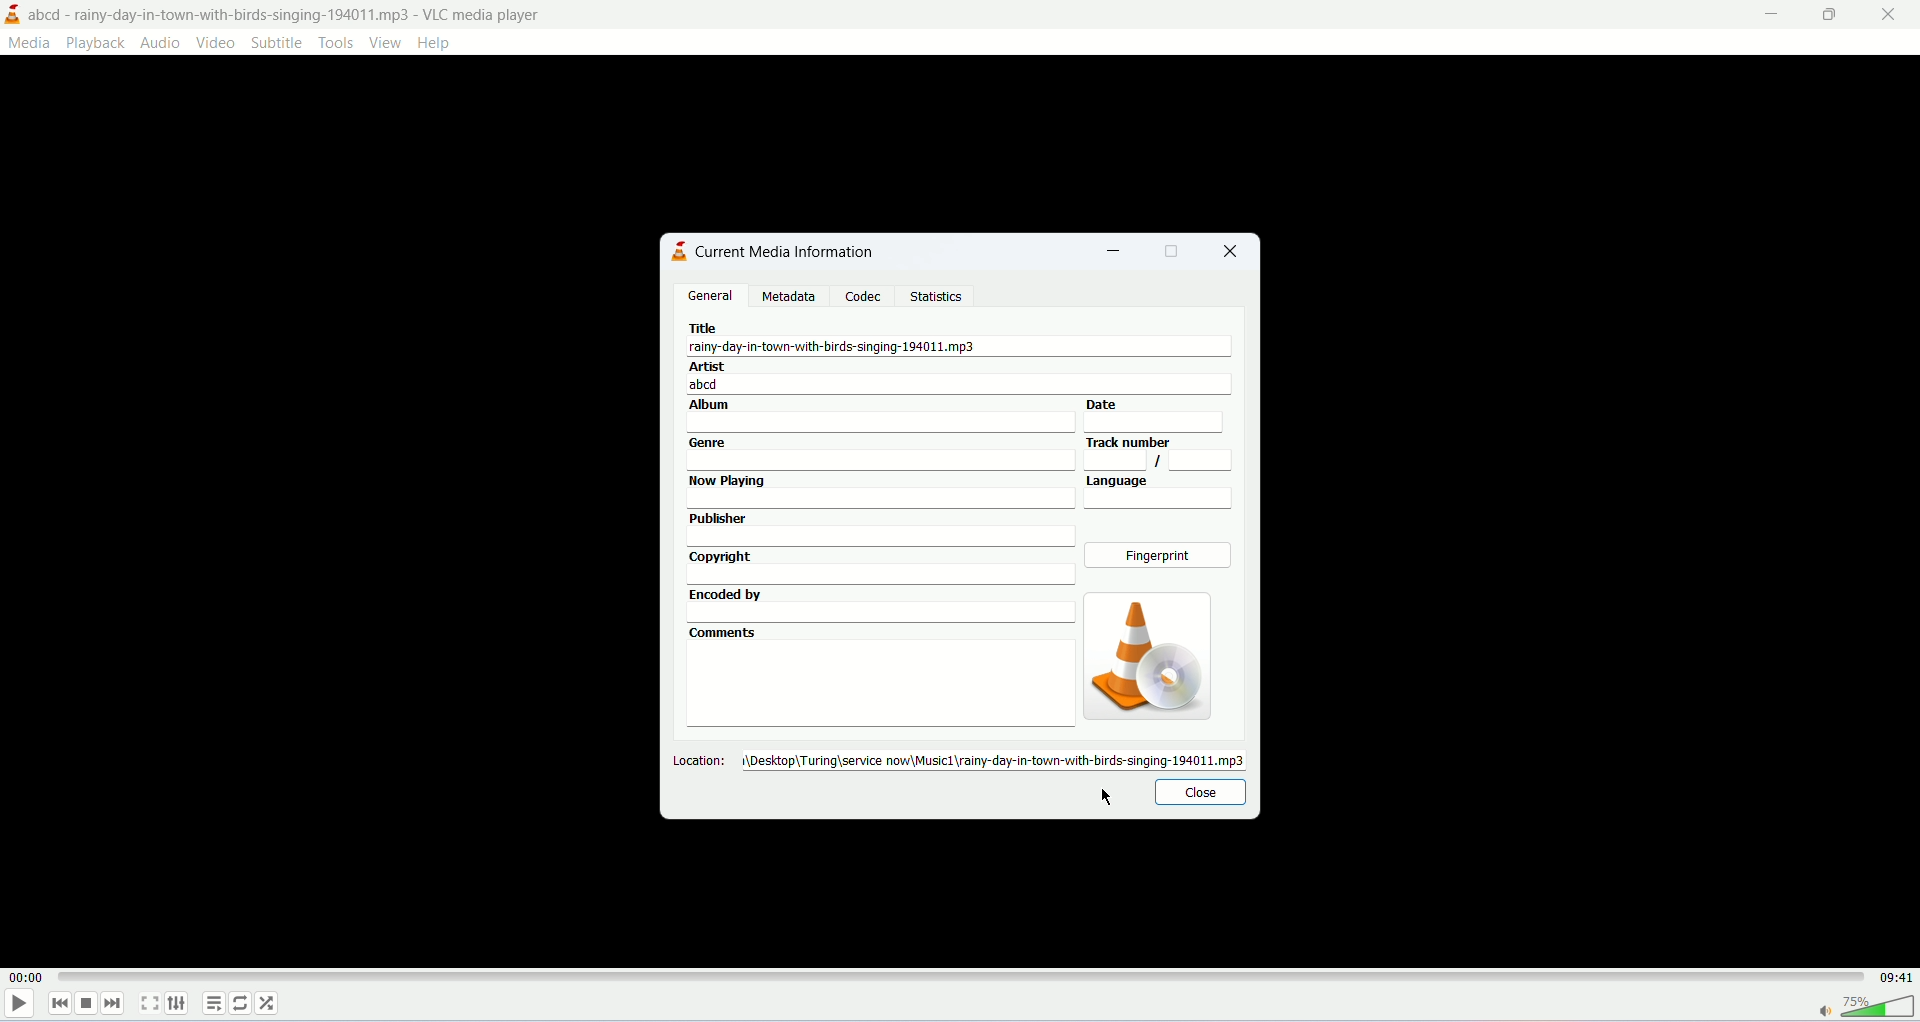  Describe the element at coordinates (438, 45) in the screenshot. I see `help` at that location.